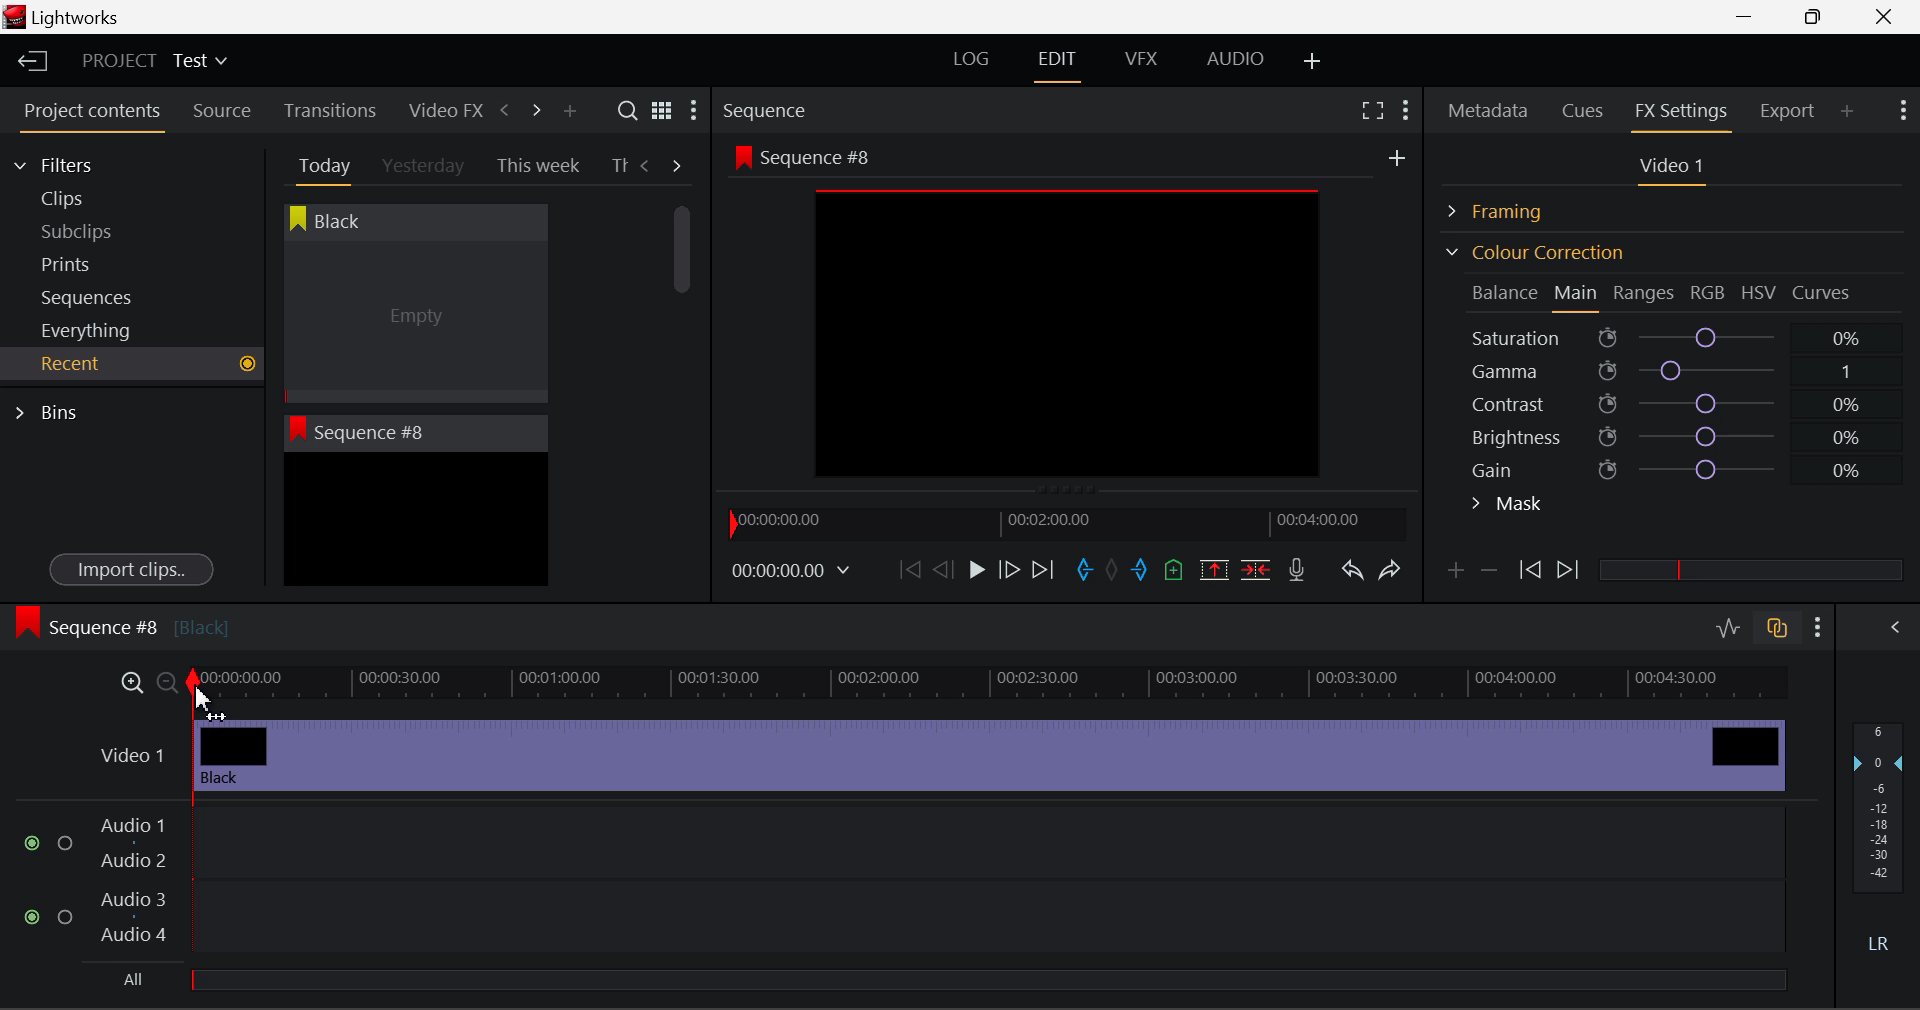 The height and width of the screenshot is (1010, 1920). I want to click on Delete/Cut, so click(1256, 569).